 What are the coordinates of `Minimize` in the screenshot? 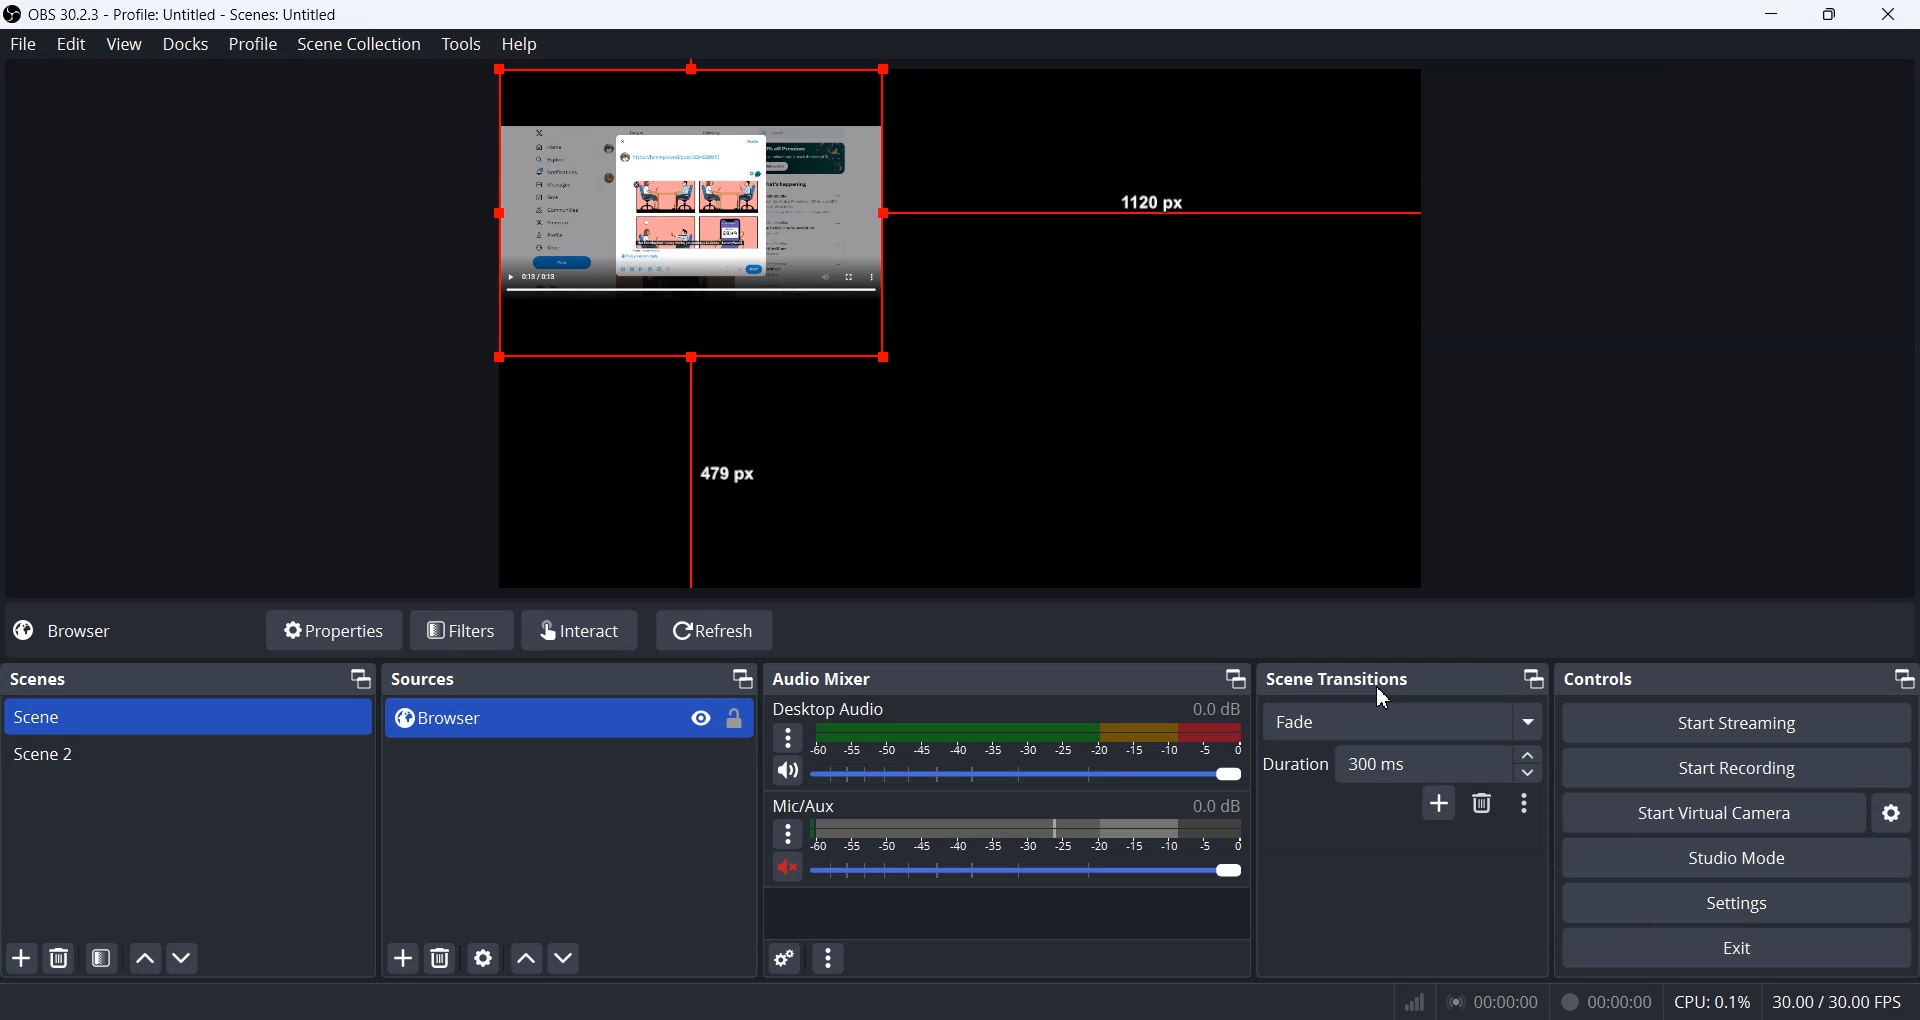 It's located at (1534, 679).